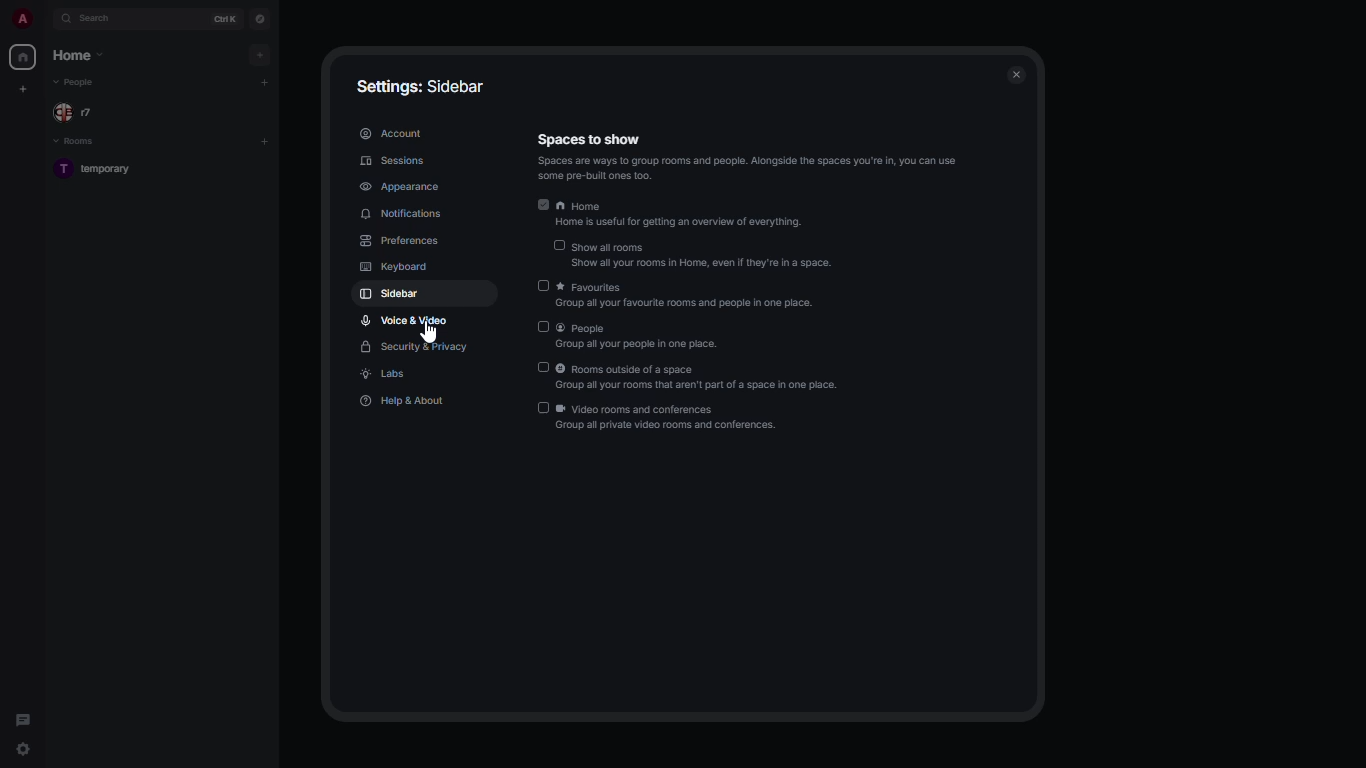 The width and height of the screenshot is (1366, 768). Describe the element at coordinates (431, 336) in the screenshot. I see `cursor` at that location.